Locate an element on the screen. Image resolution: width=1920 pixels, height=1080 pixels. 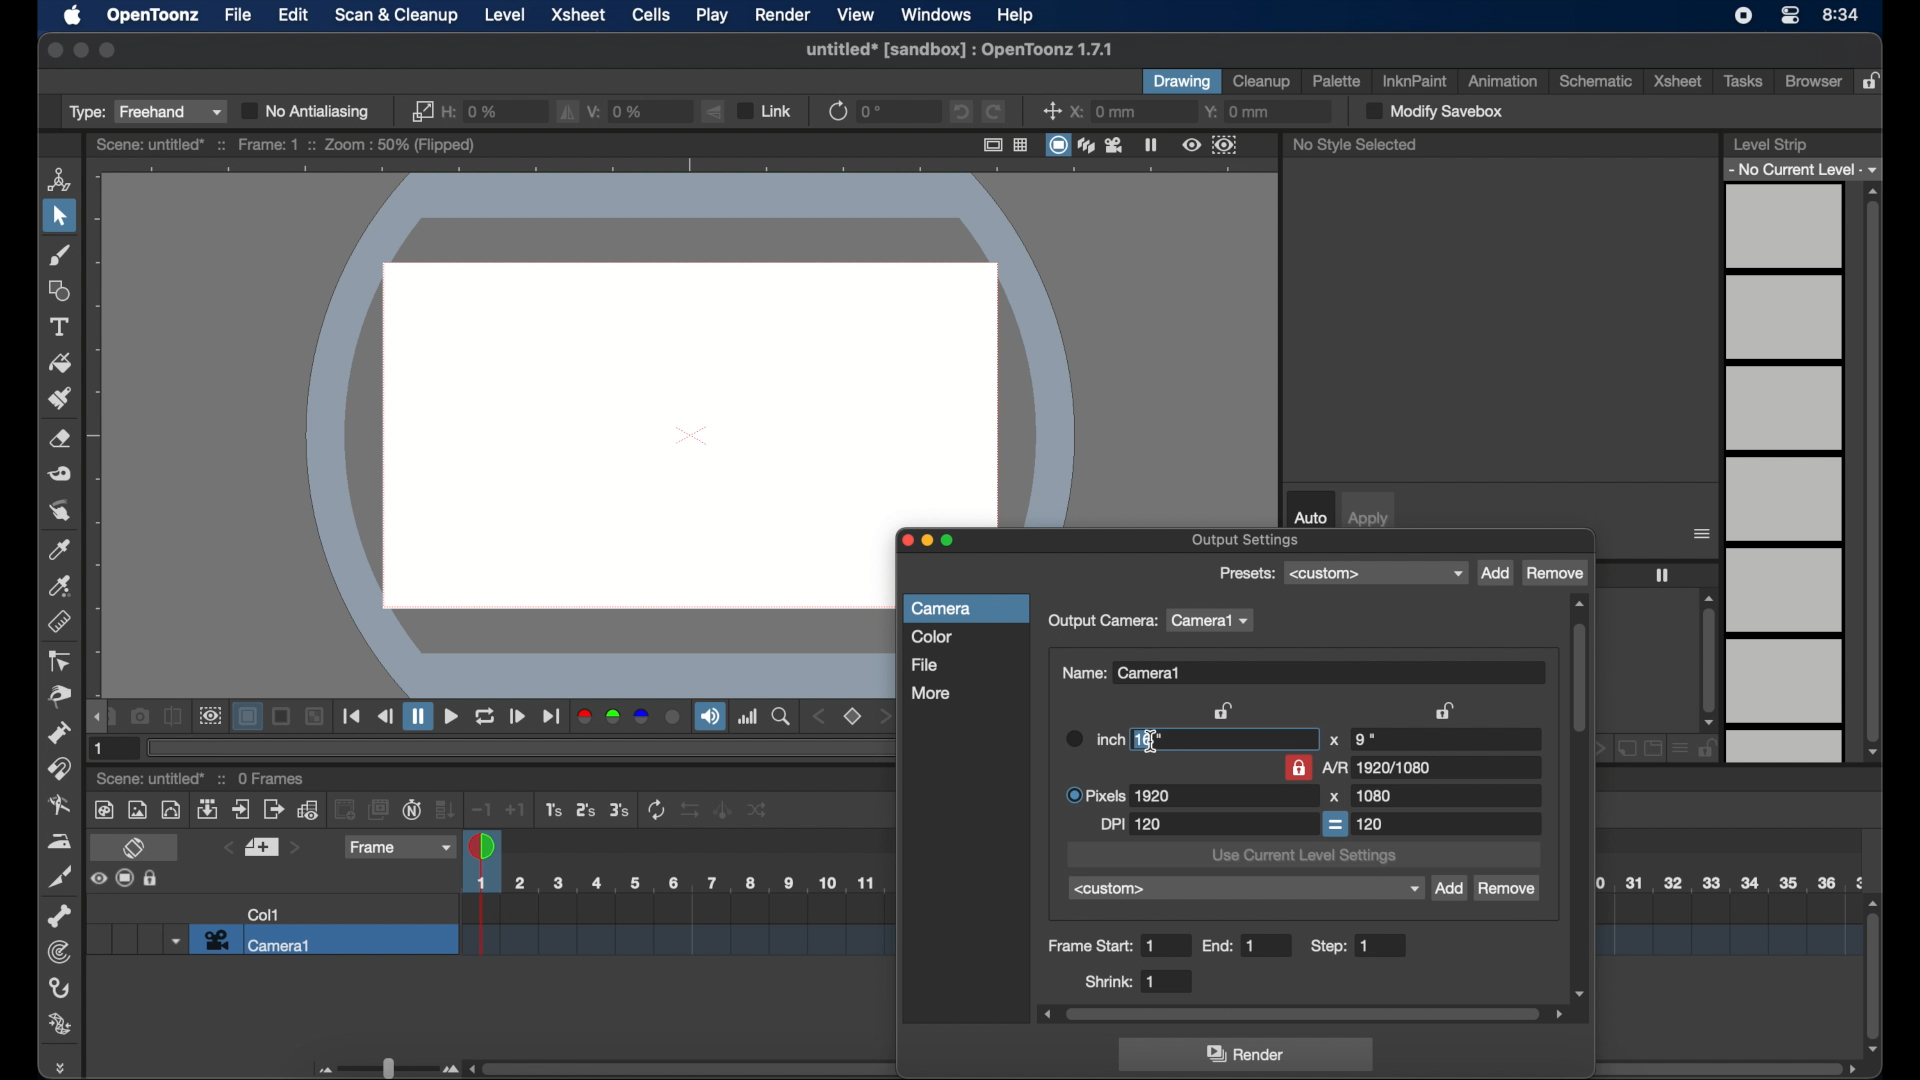
more options is located at coordinates (1703, 534).